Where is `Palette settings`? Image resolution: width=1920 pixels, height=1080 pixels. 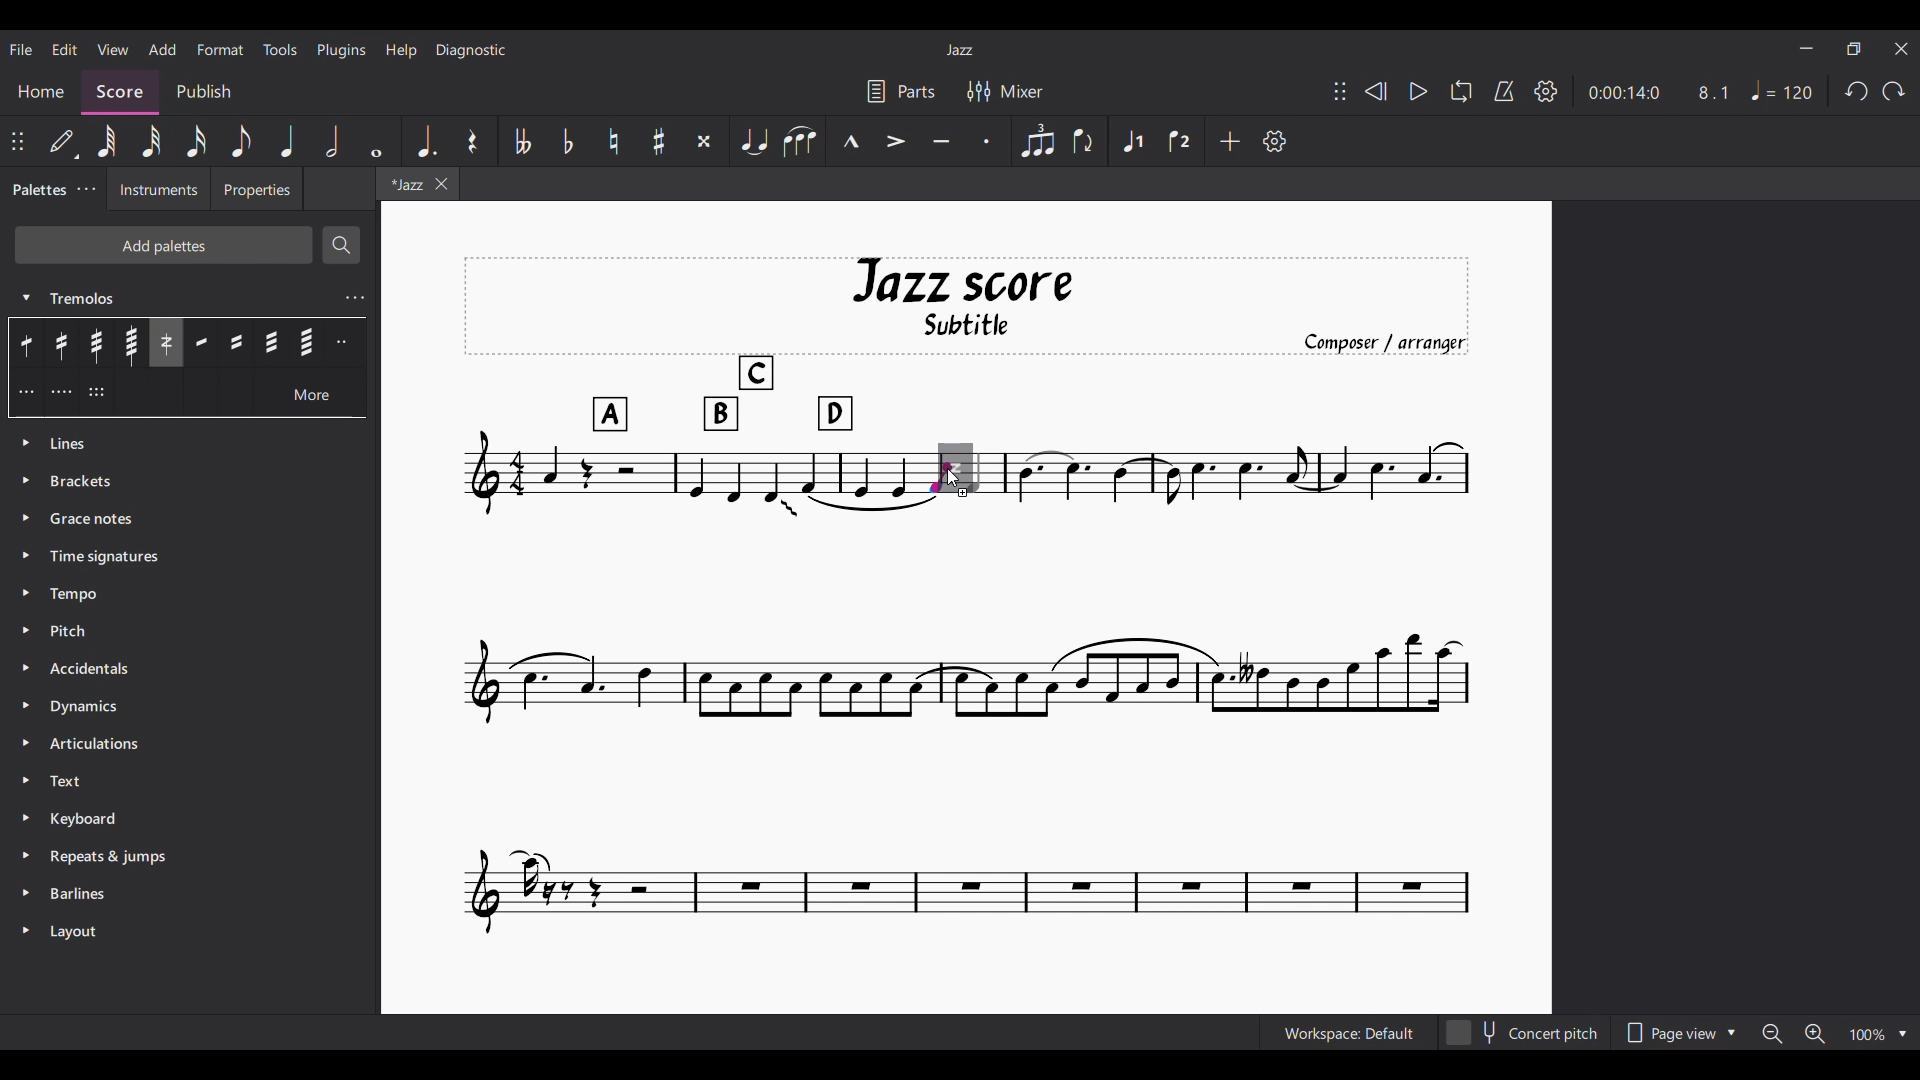
Palette settings is located at coordinates (87, 189).